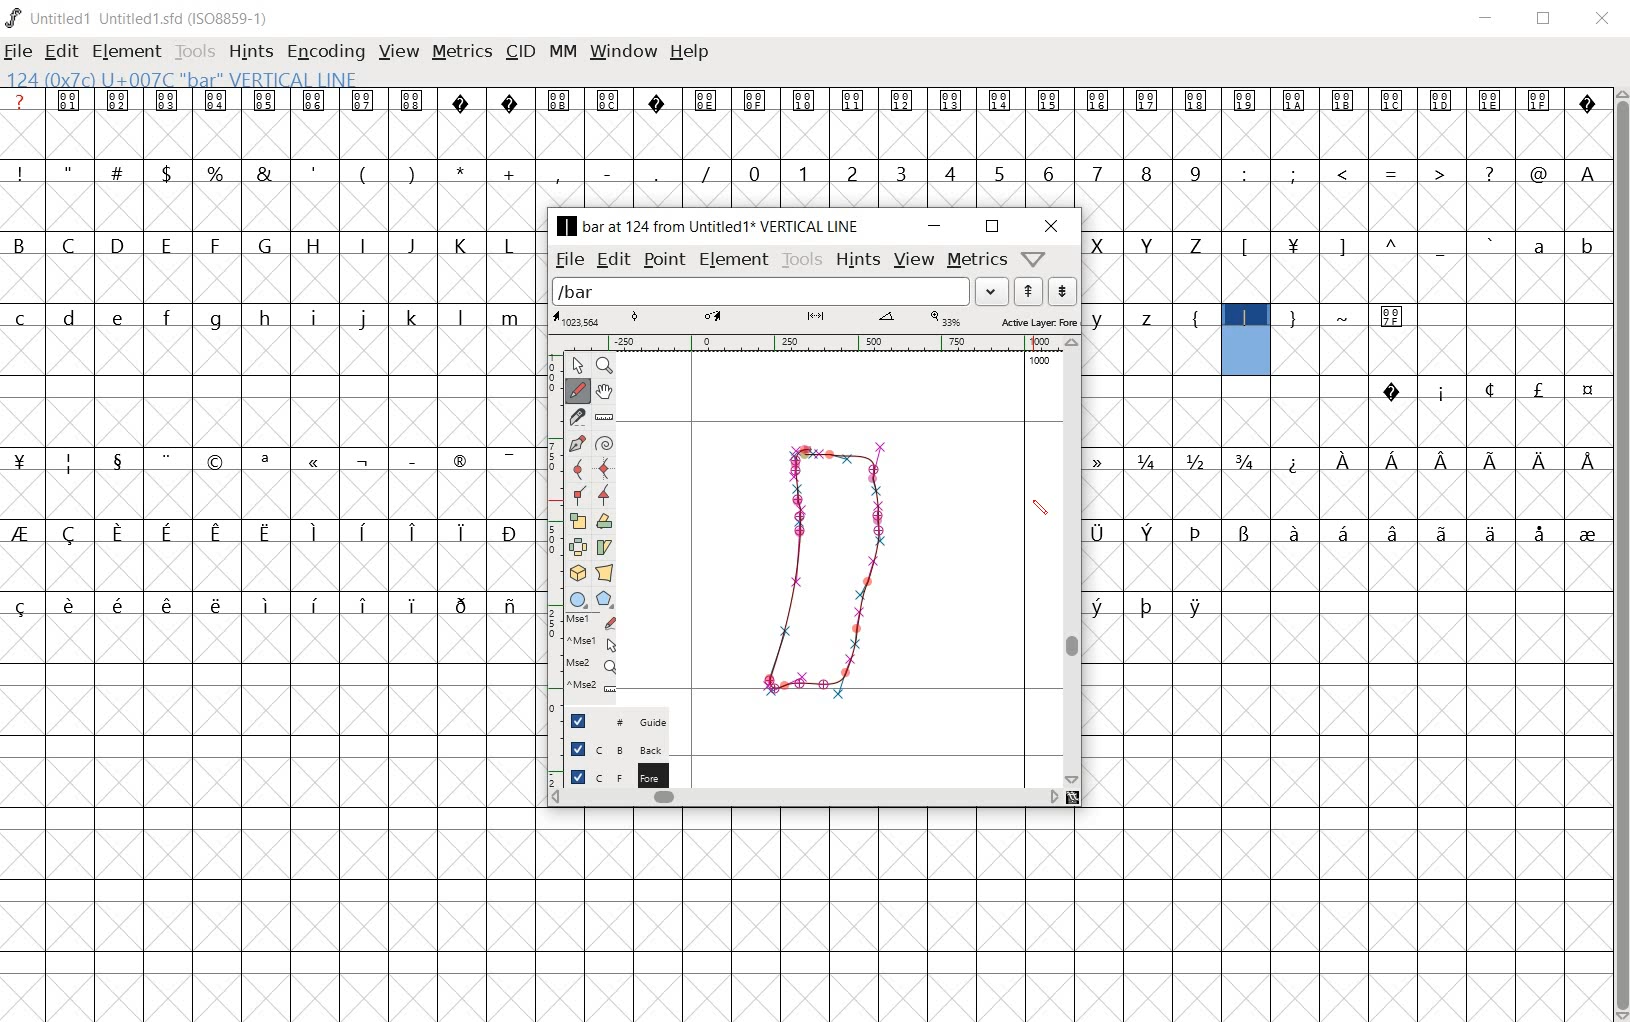 This screenshot has width=1630, height=1022. Describe the element at coordinates (664, 258) in the screenshot. I see `point` at that location.